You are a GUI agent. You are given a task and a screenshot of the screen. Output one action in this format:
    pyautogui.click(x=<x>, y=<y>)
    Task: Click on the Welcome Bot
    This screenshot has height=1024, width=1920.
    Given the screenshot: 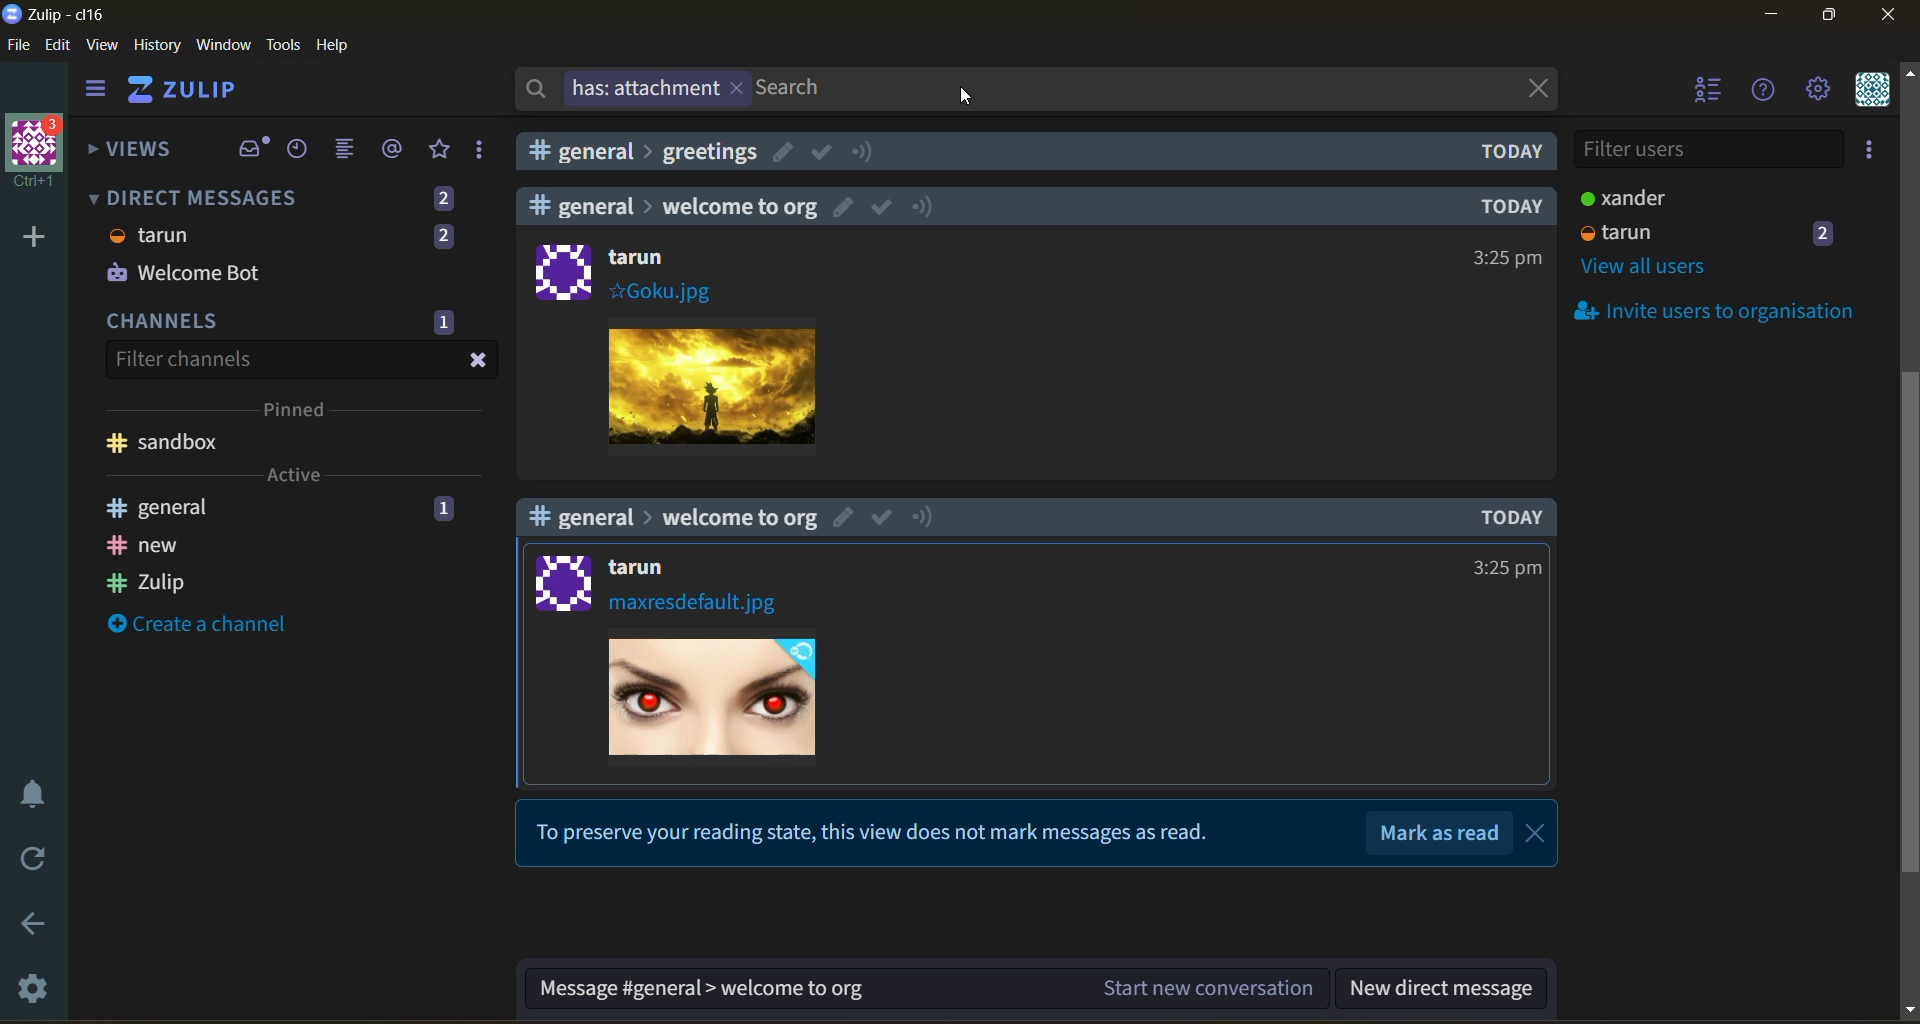 What is the action you would take?
    pyautogui.click(x=183, y=273)
    